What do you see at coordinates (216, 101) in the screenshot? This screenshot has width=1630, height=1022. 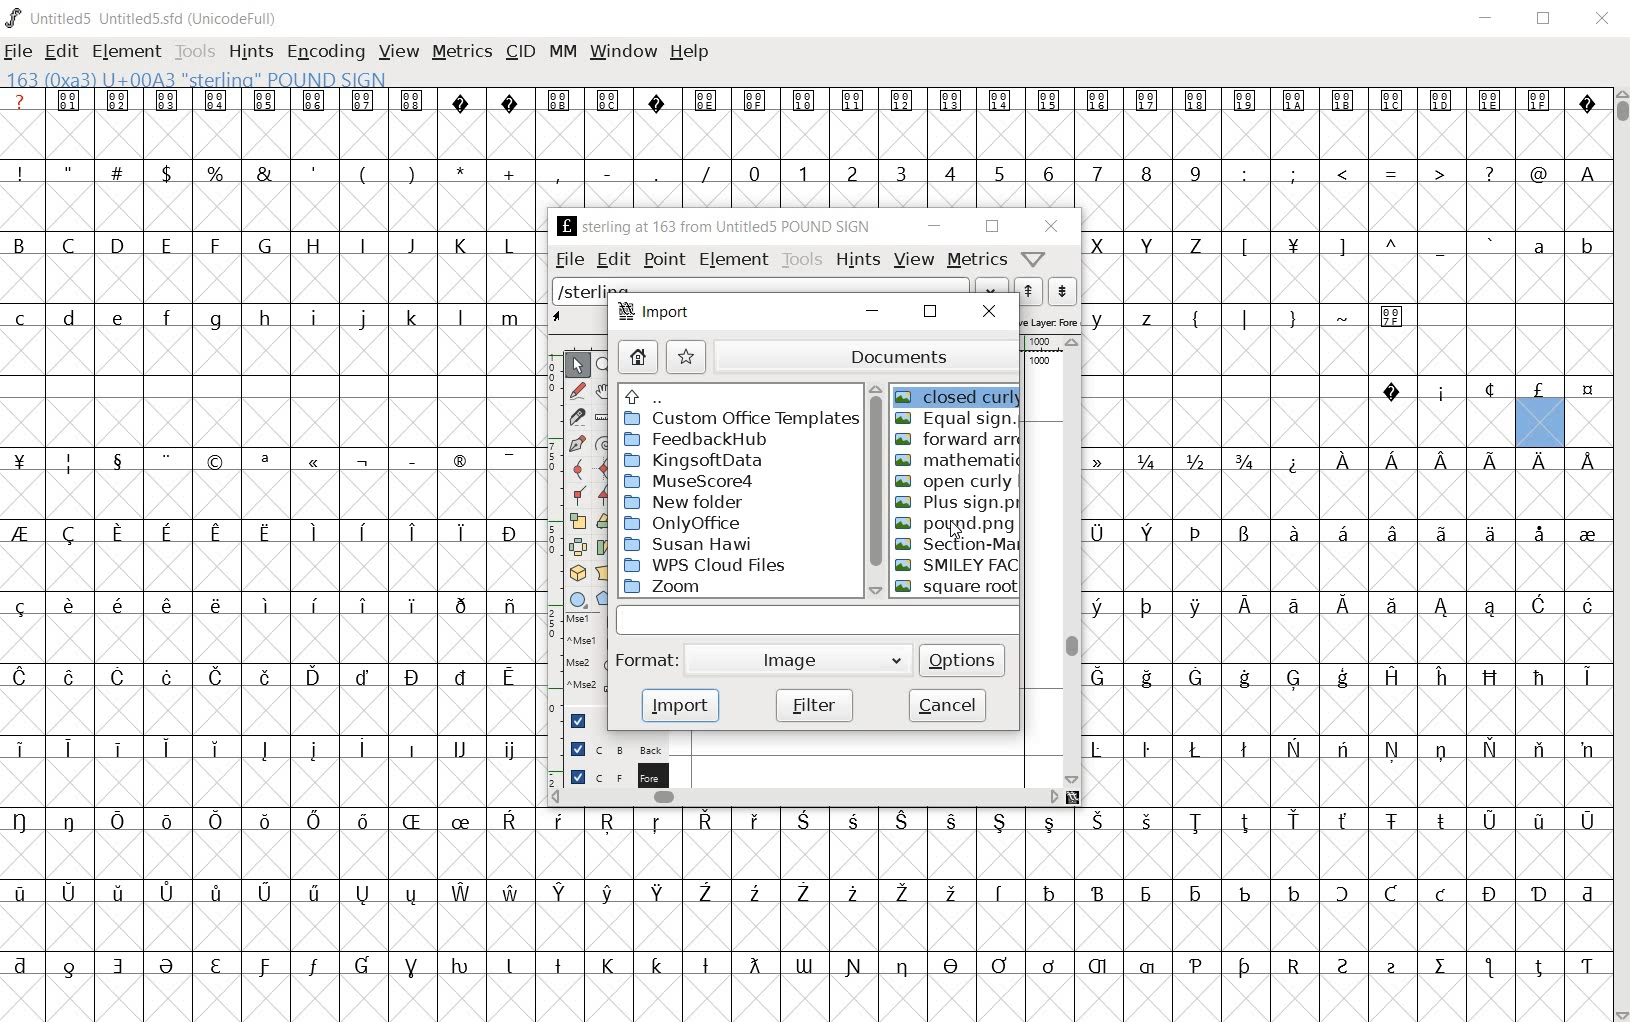 I see `Symbol` at bounding box center [216, 101].